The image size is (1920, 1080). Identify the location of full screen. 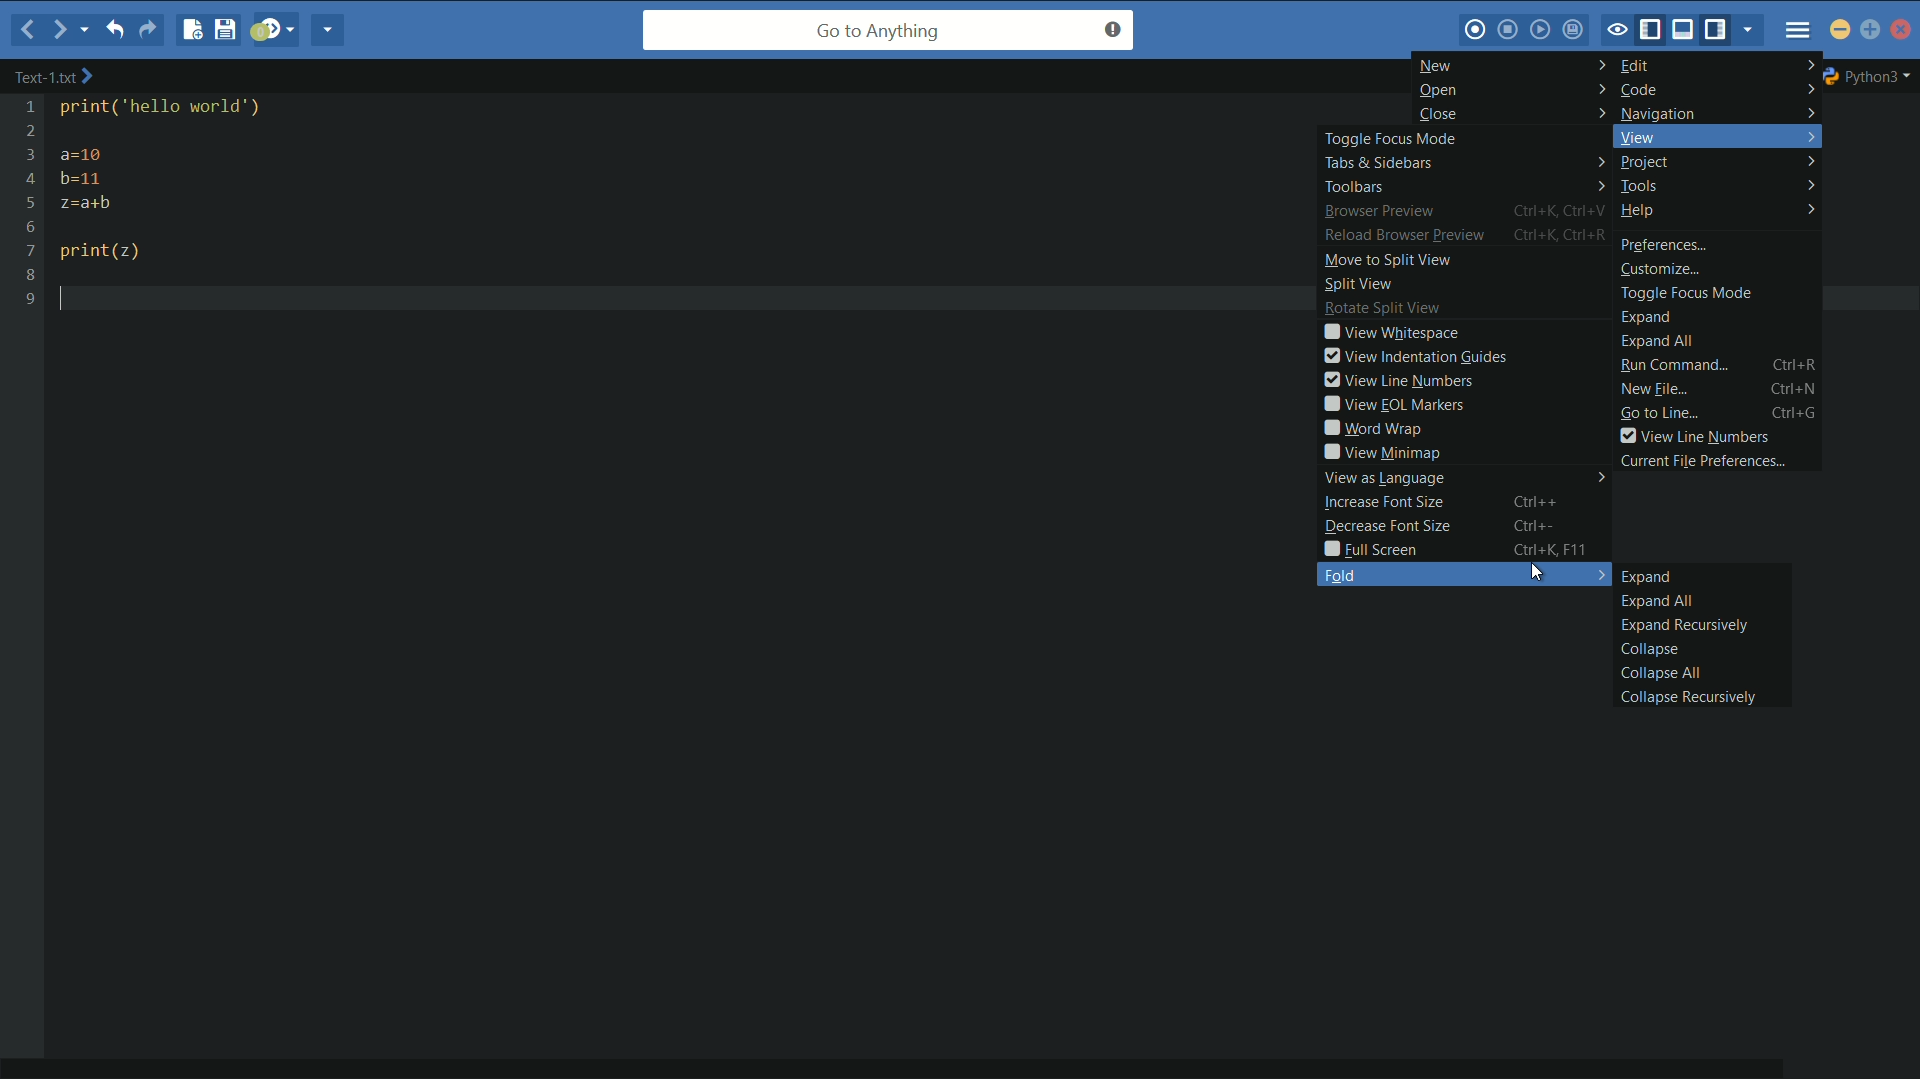
(1370, 551).